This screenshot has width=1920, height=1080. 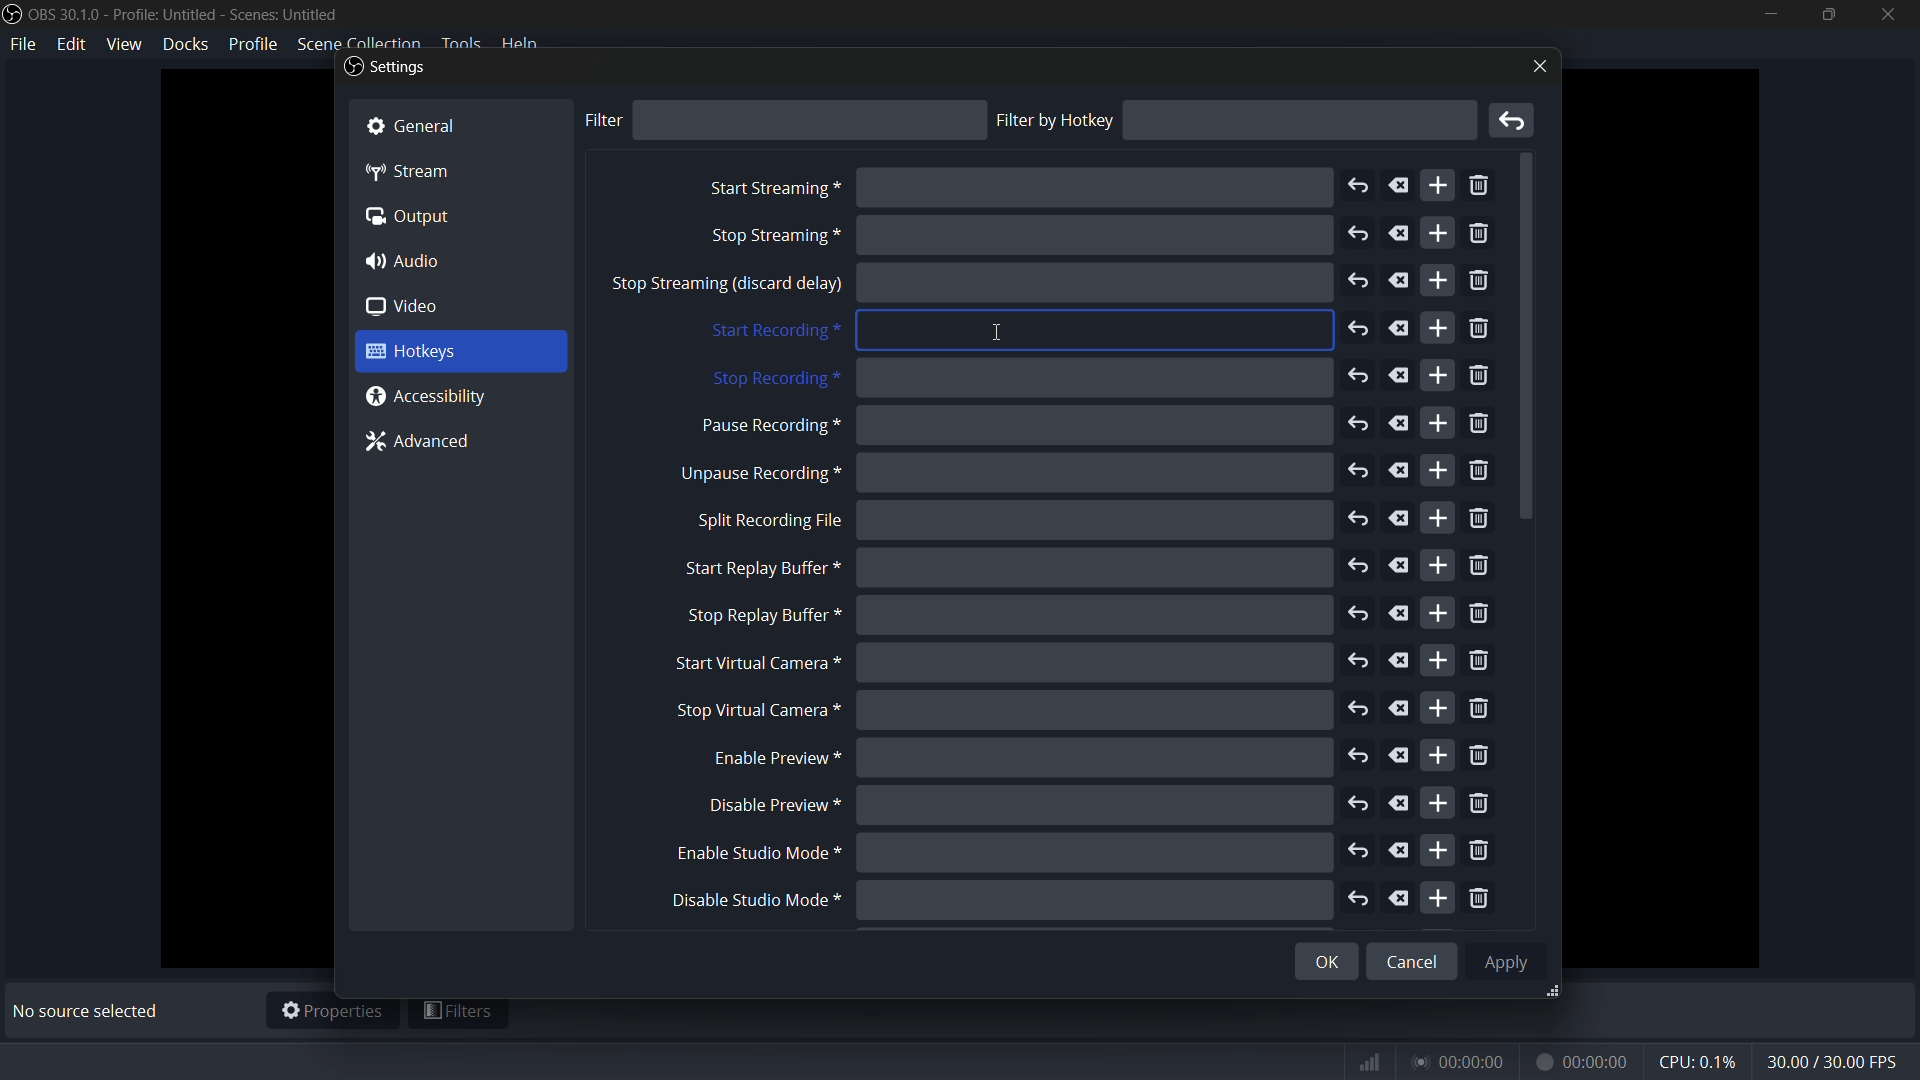 What do you see at coordinates (1479, 567) in the screenshot?
I see `remove` at bounding box center [1479, 567].